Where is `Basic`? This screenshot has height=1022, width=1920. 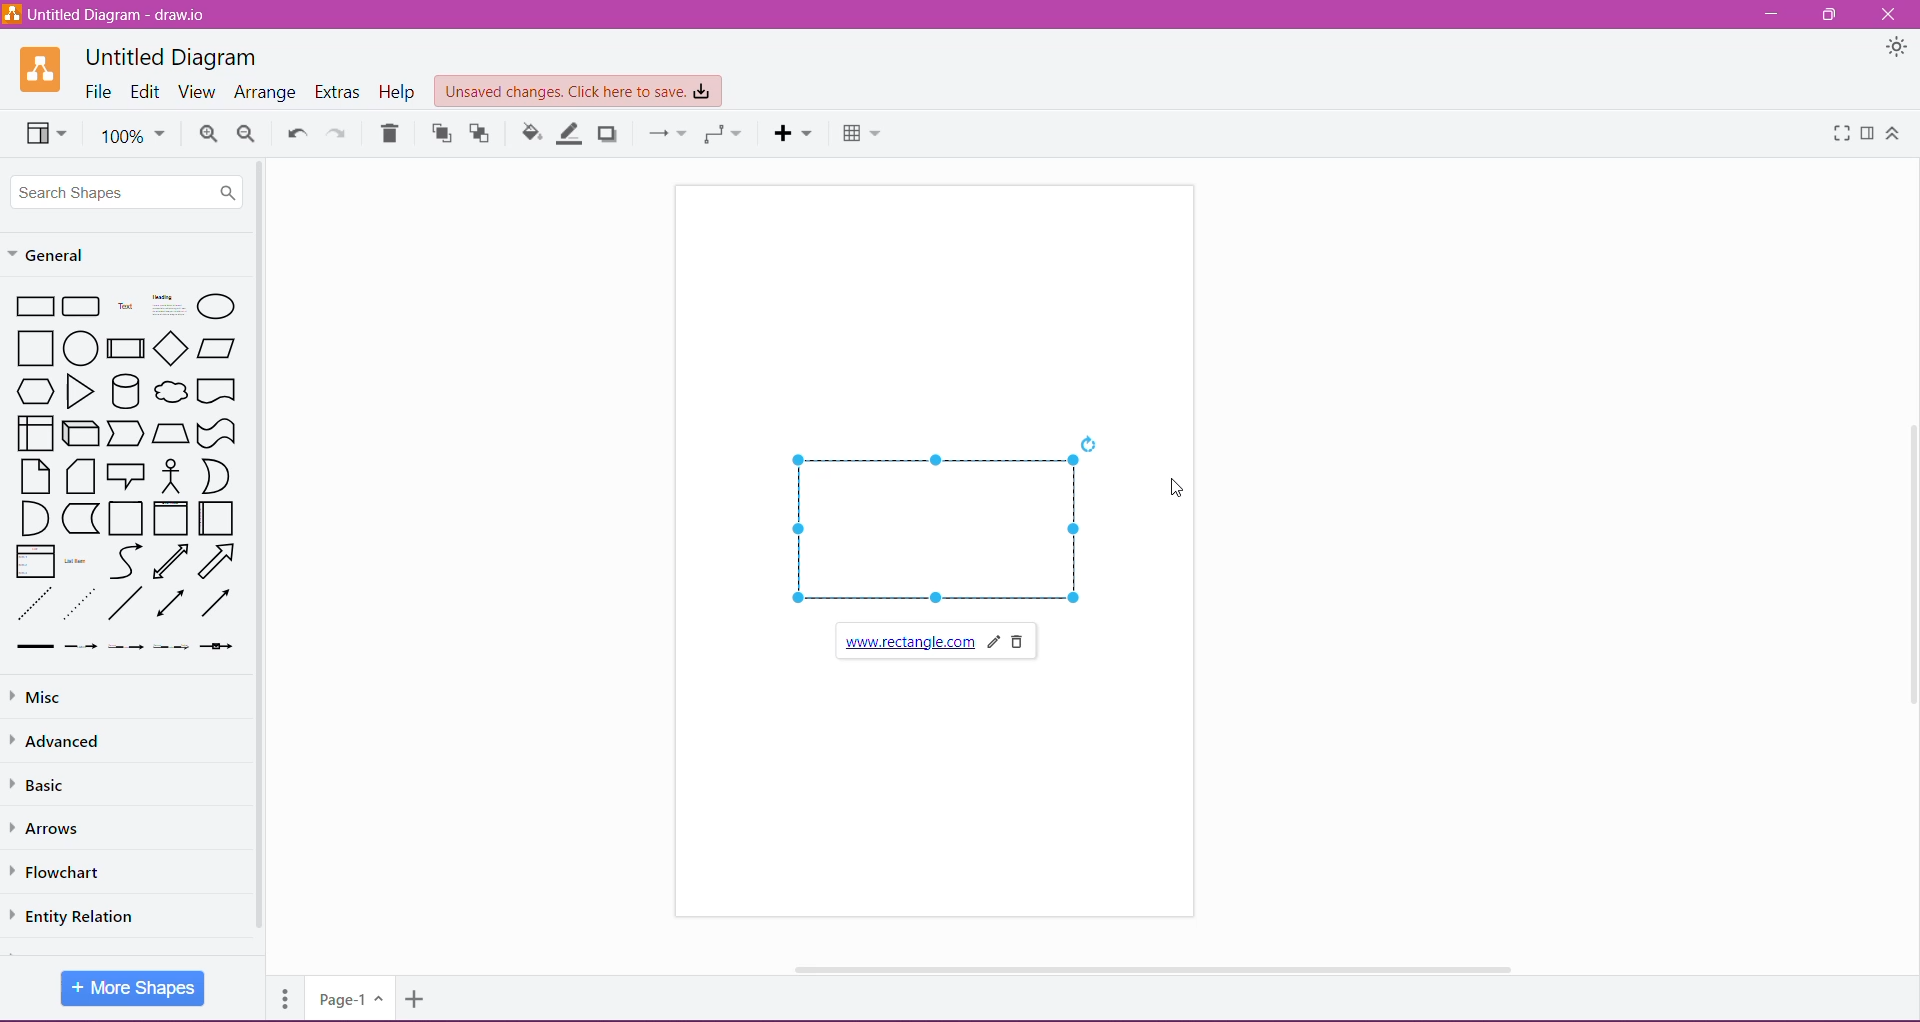
Basic is located at coordinates (43, 783).